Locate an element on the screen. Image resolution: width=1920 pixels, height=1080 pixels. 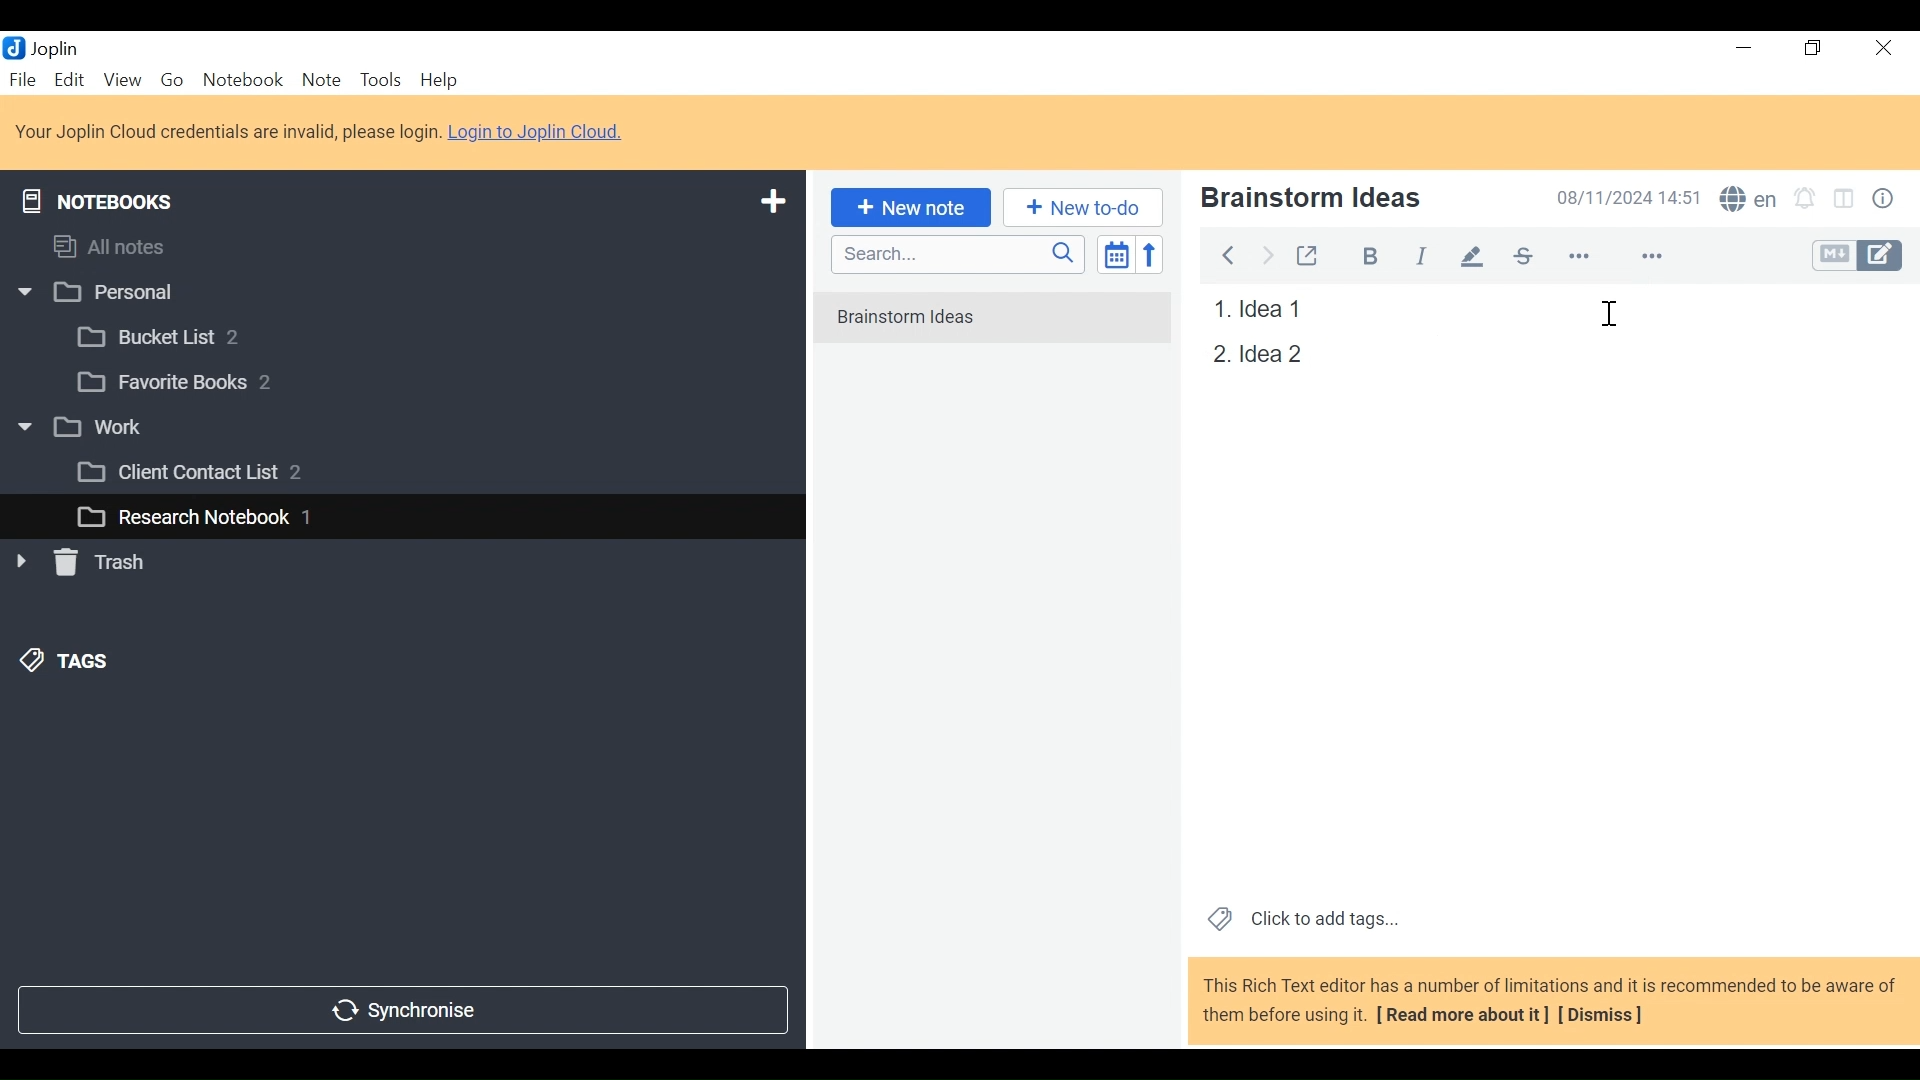
w |] Personal is located at coordinates (107, 294).